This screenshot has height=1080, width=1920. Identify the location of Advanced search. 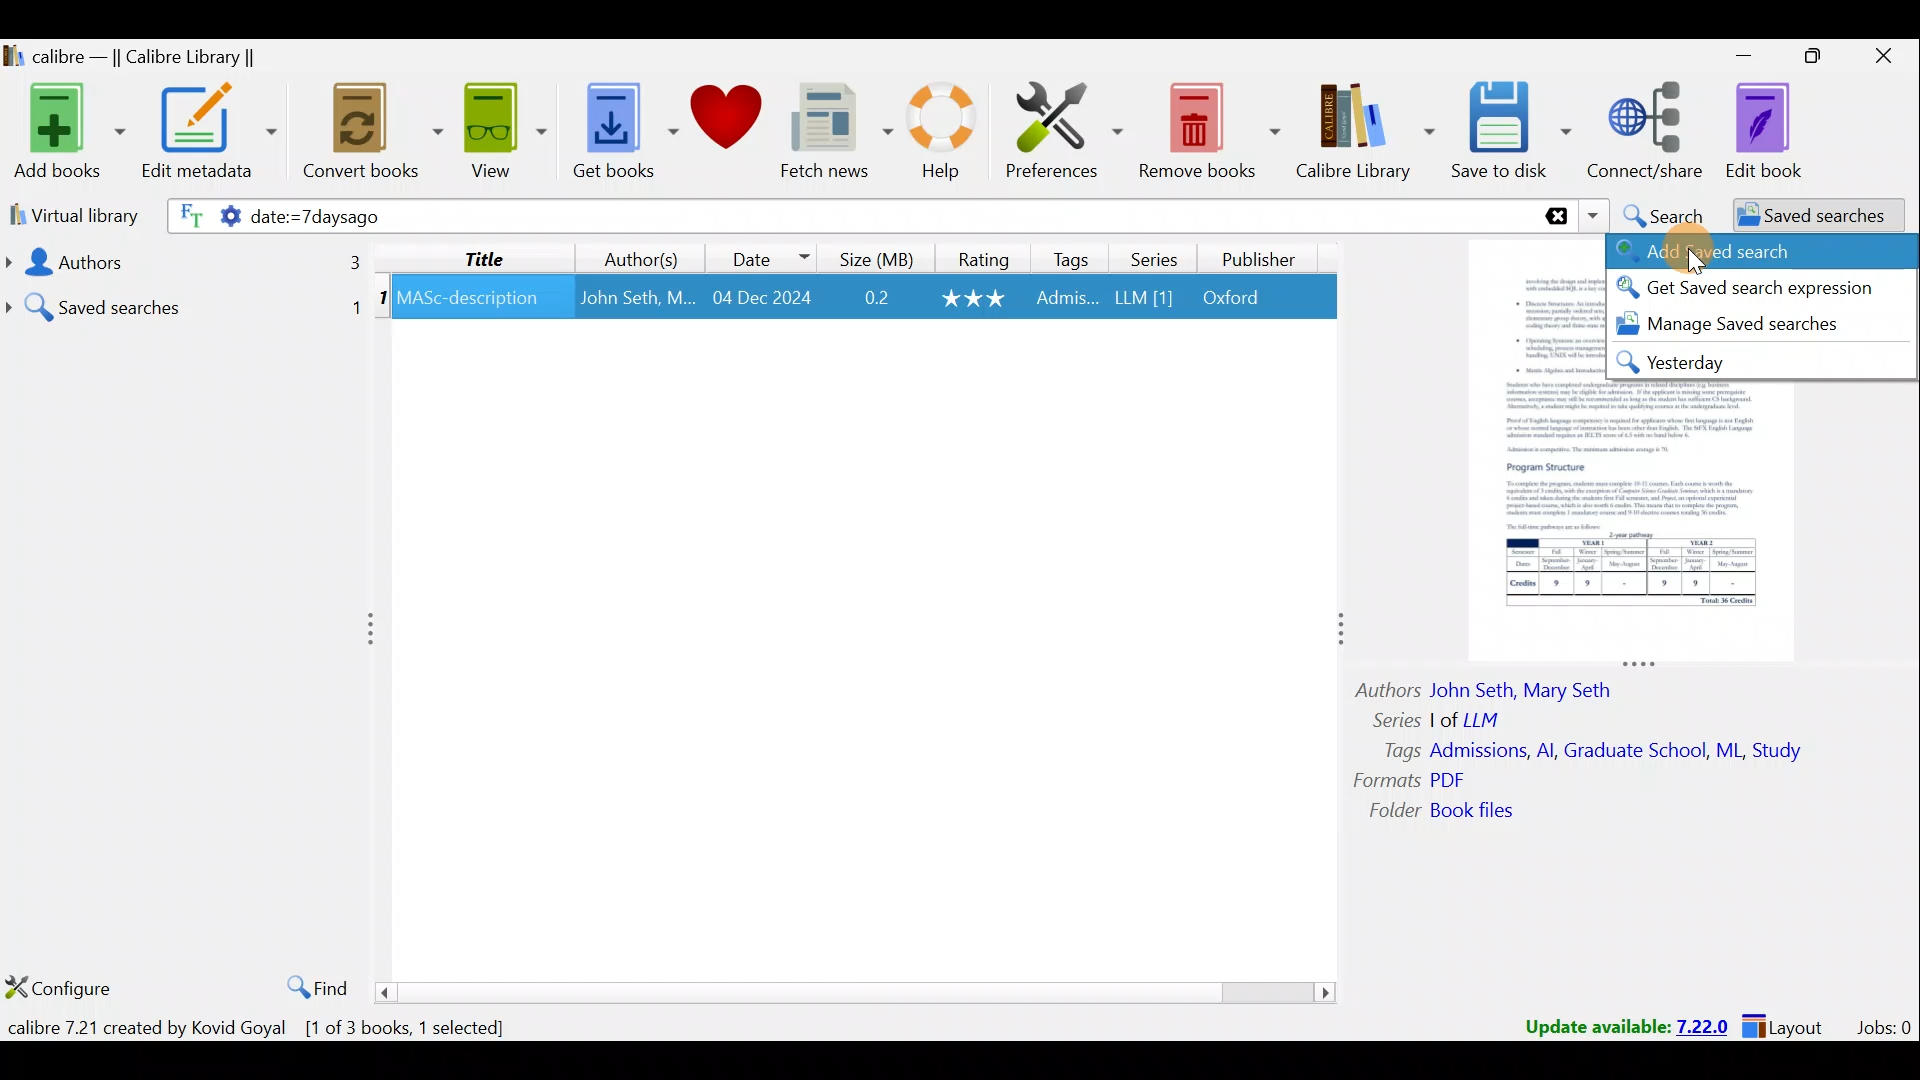
(1760, 254).